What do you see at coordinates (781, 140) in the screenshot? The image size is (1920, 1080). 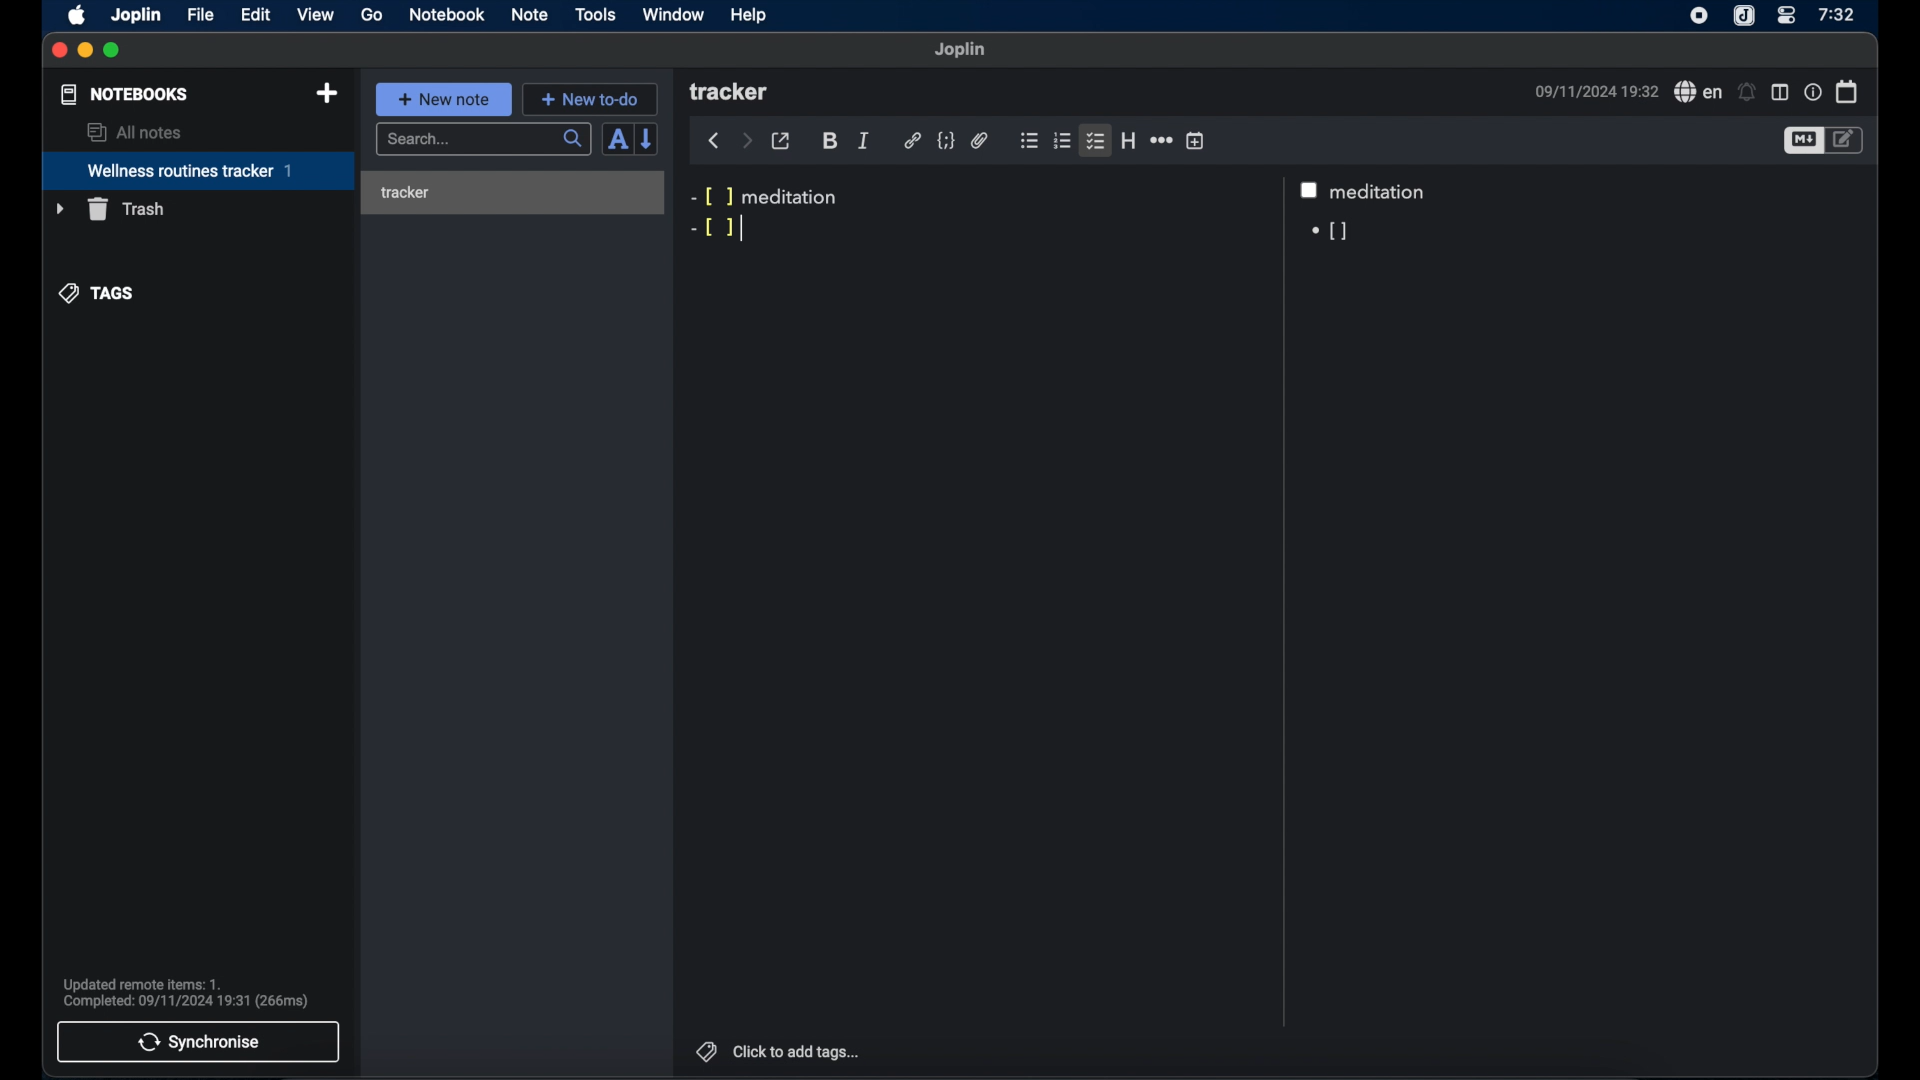 I see `toggle external editor` at bounding box center [781, 140].